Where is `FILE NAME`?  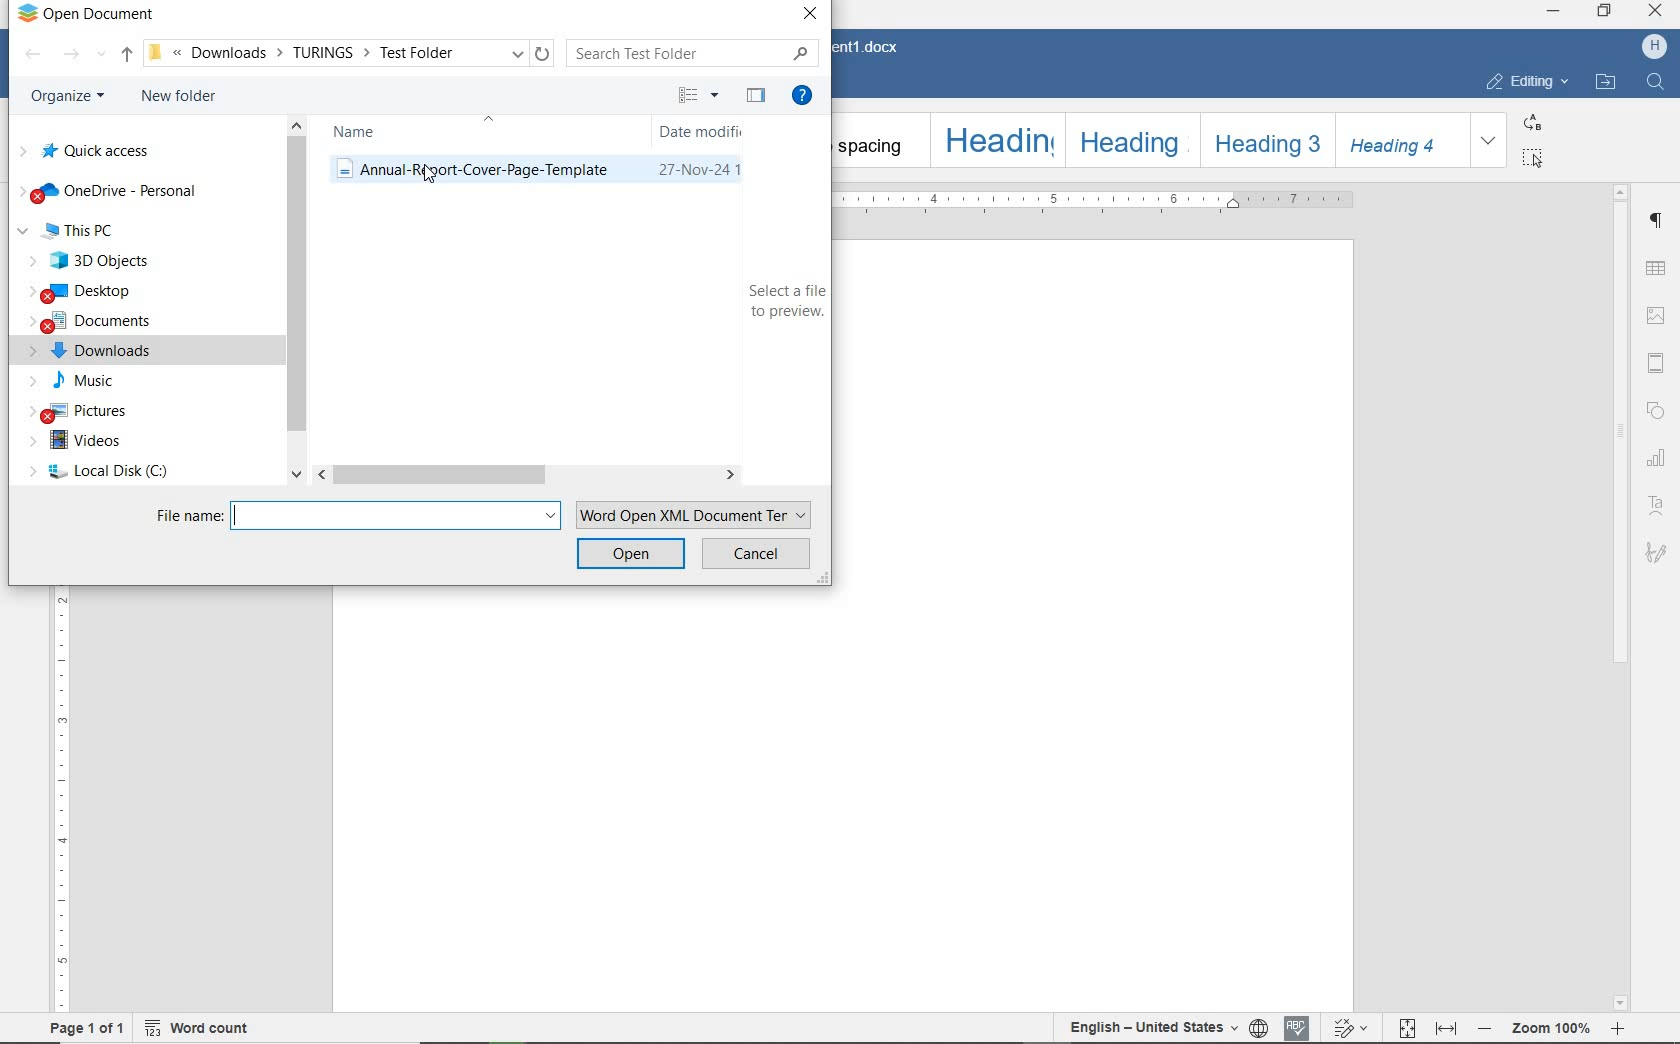 FILE NAME is located at coordinates (356, 517).